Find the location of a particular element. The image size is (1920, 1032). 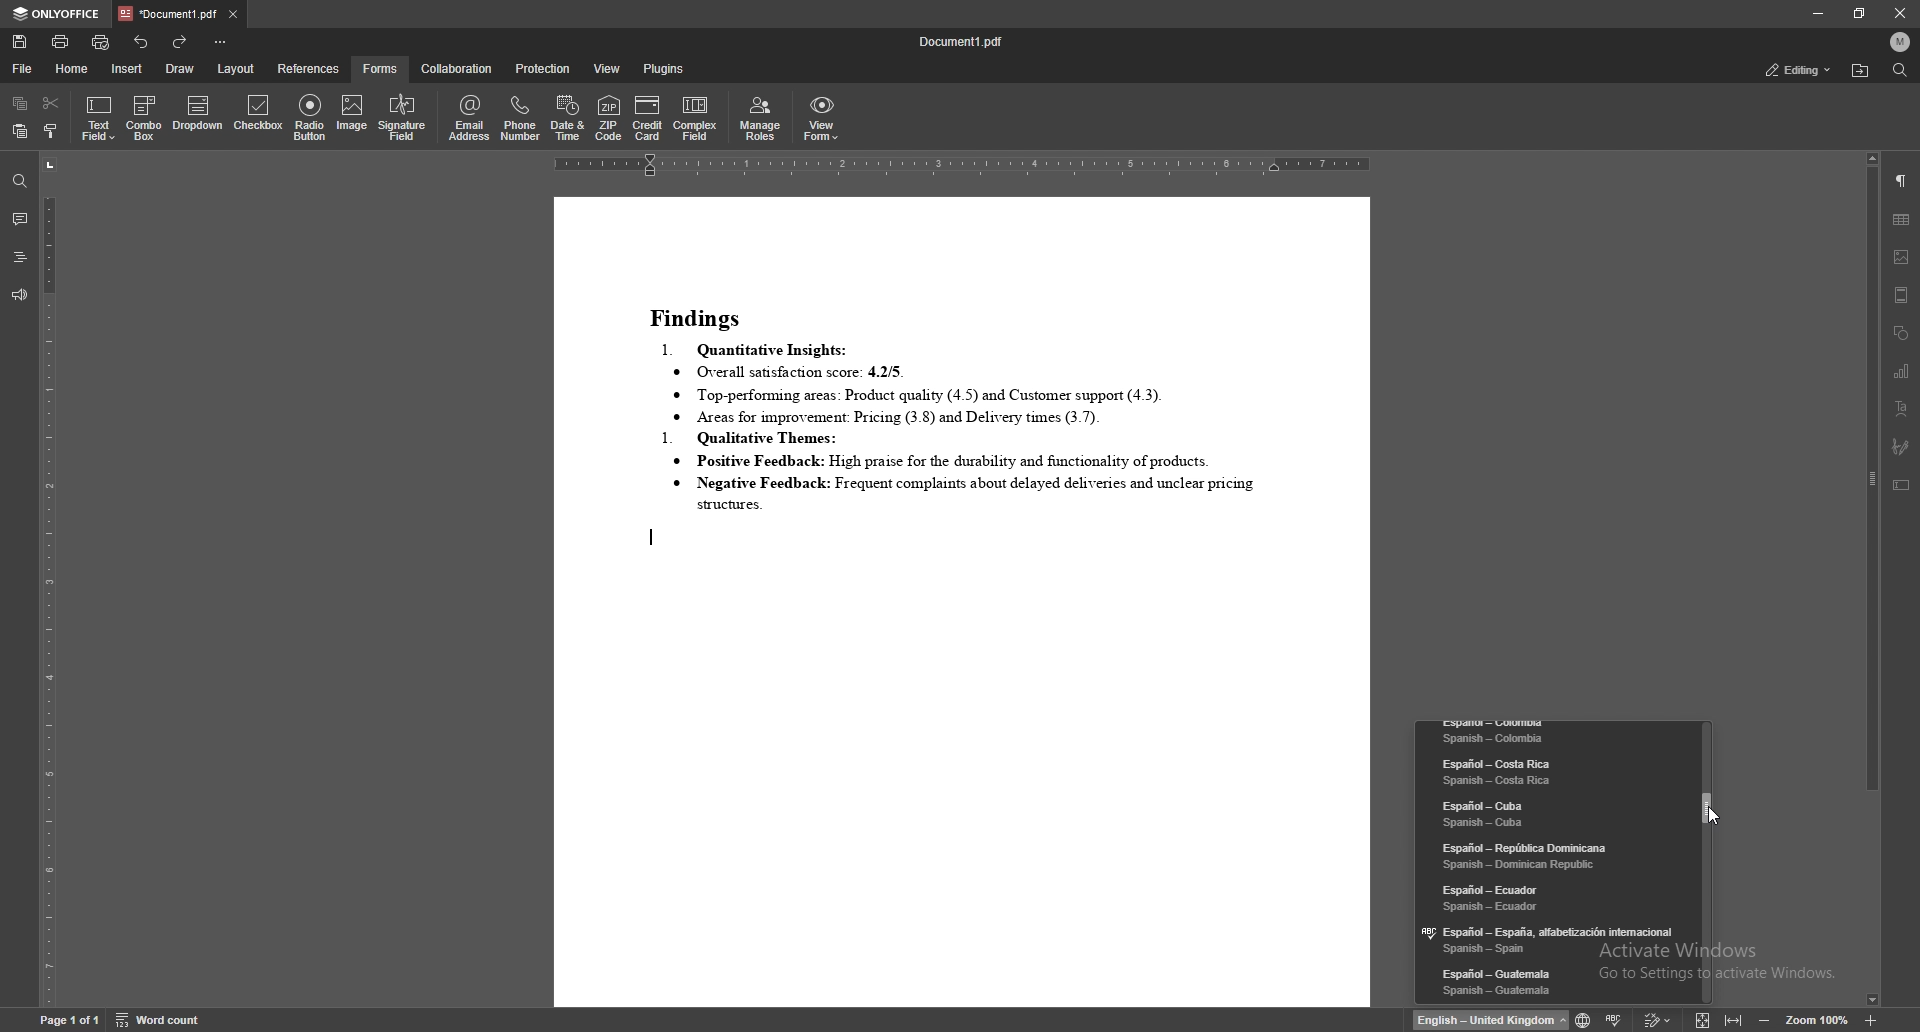

forms is located at coordinates (381, 68).